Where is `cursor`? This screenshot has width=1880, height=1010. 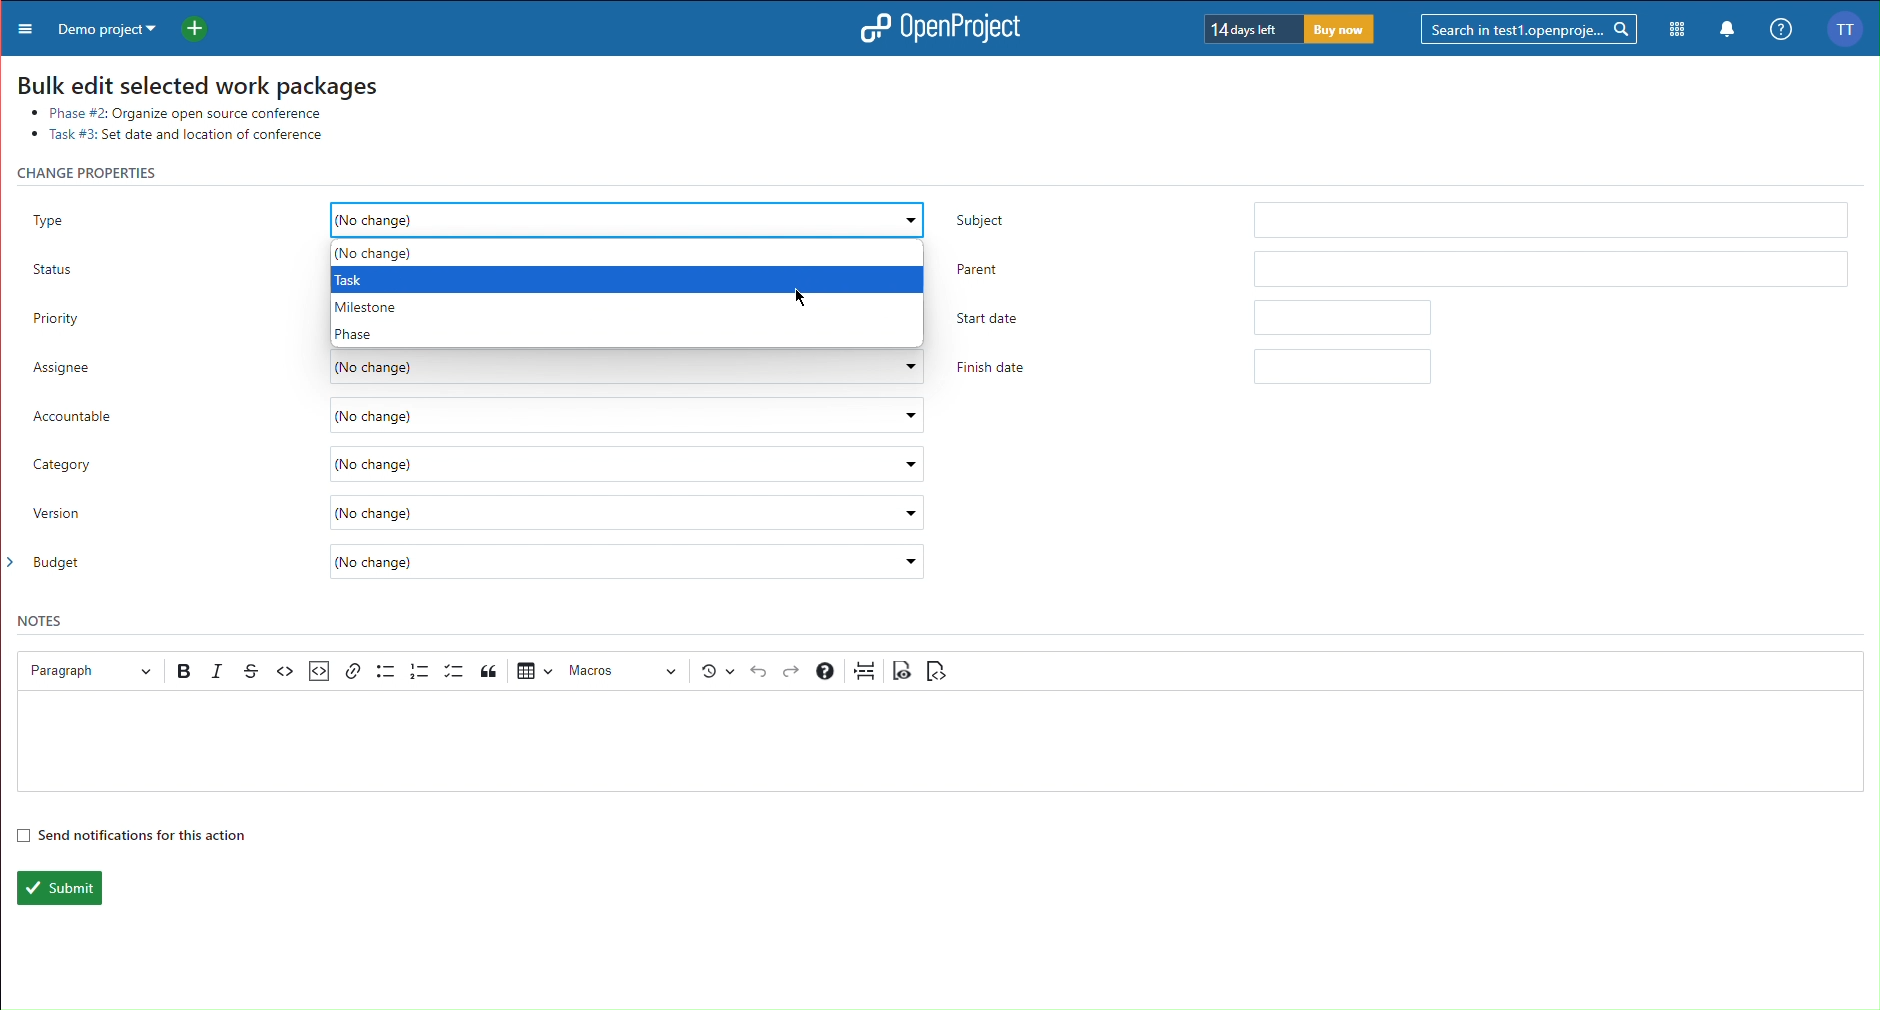
cursor is located at coordinates (796, 302).